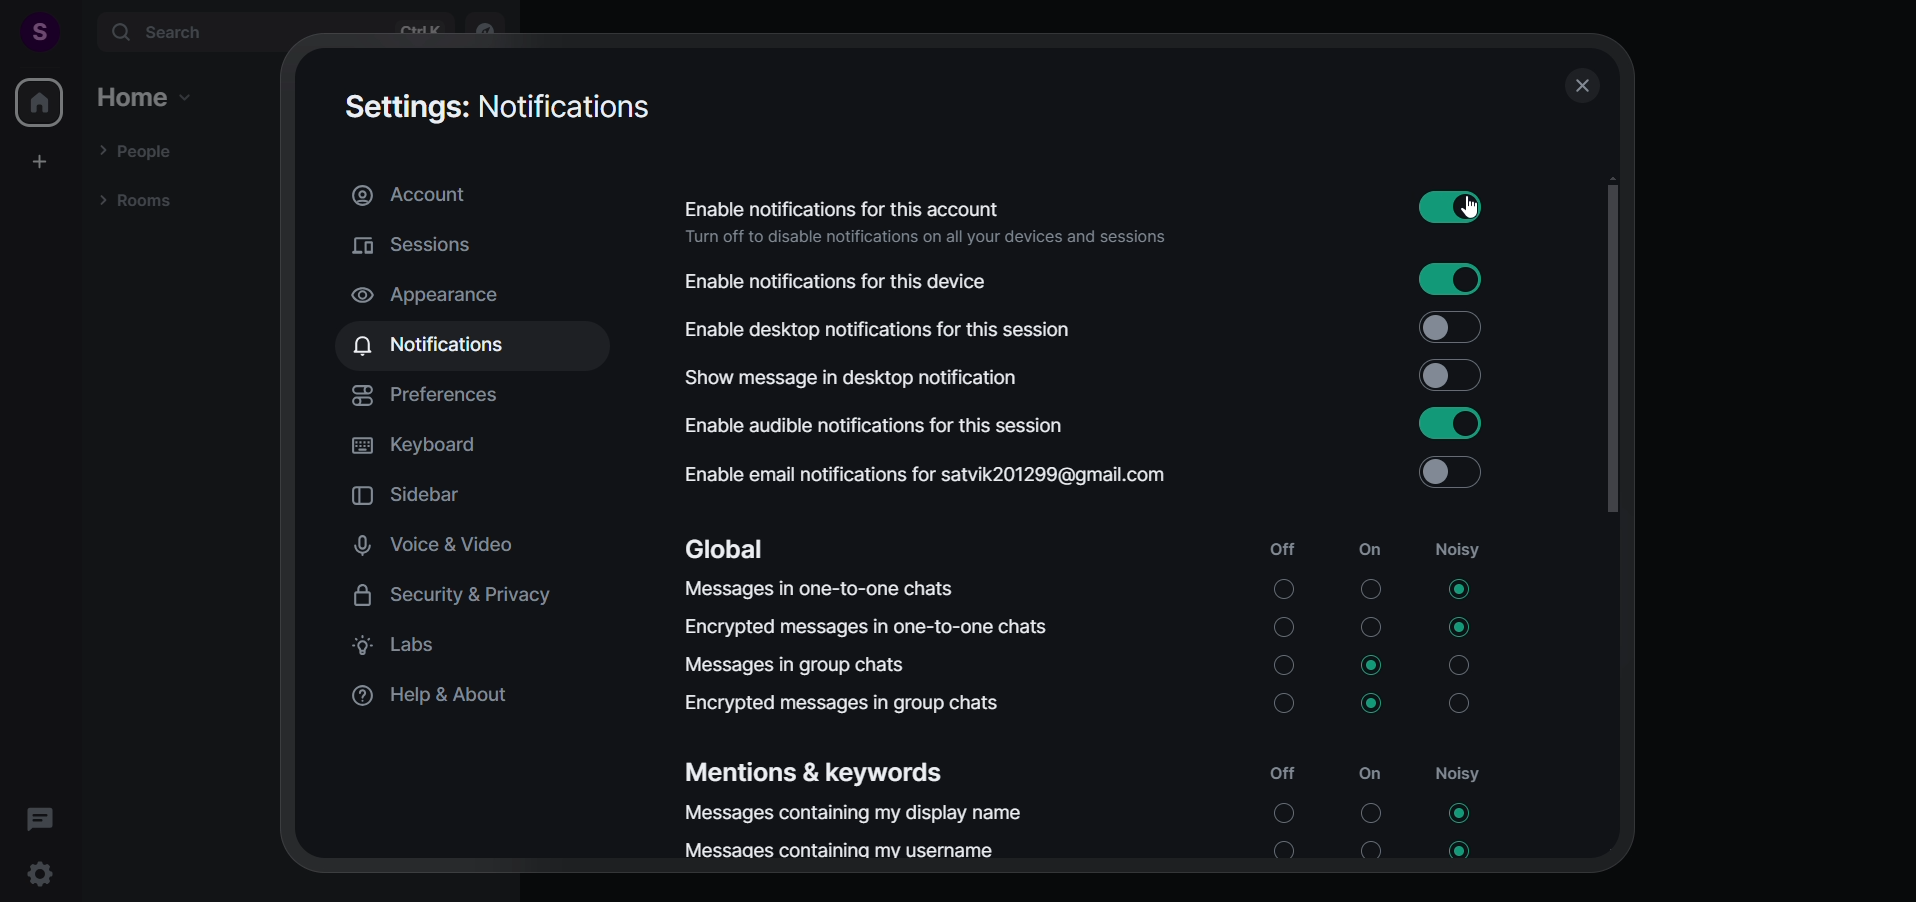  Describe the element at coordinates (1099, 379) in the screenshot. I see `show message in desktop notification` at that location.